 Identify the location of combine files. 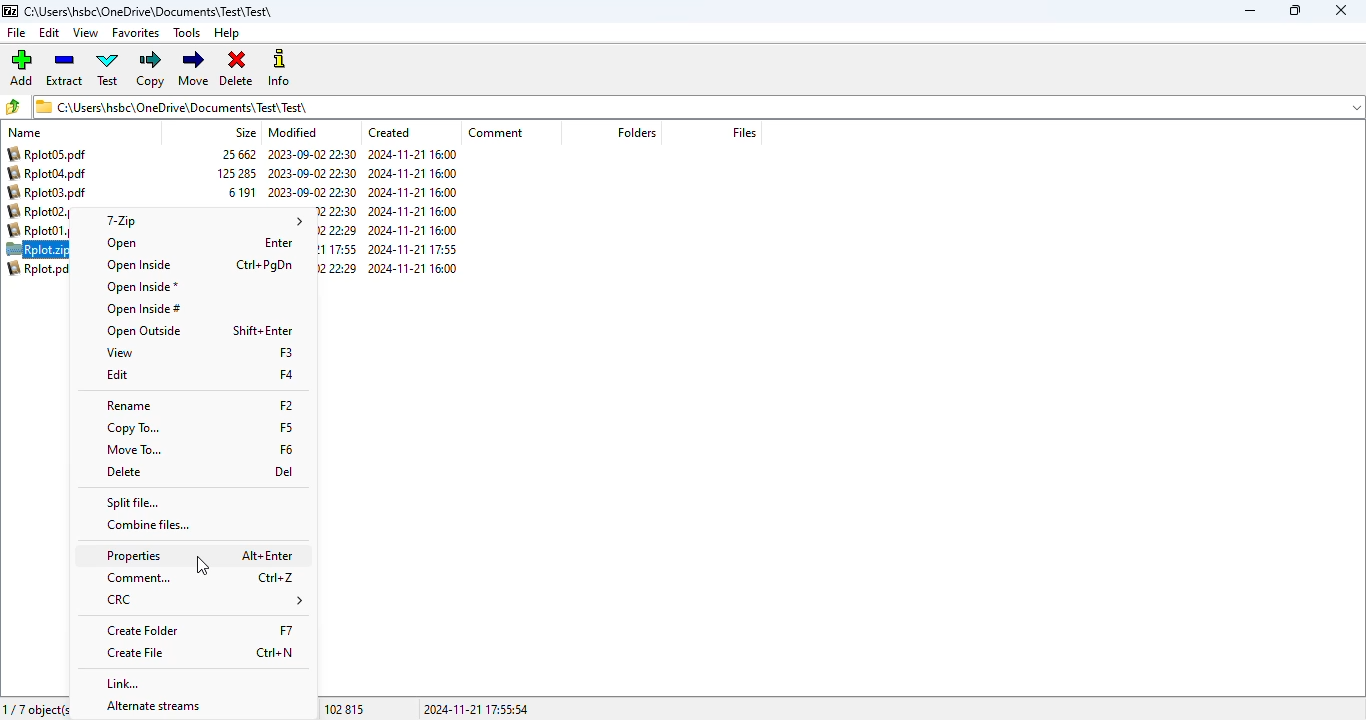
(149, 525).